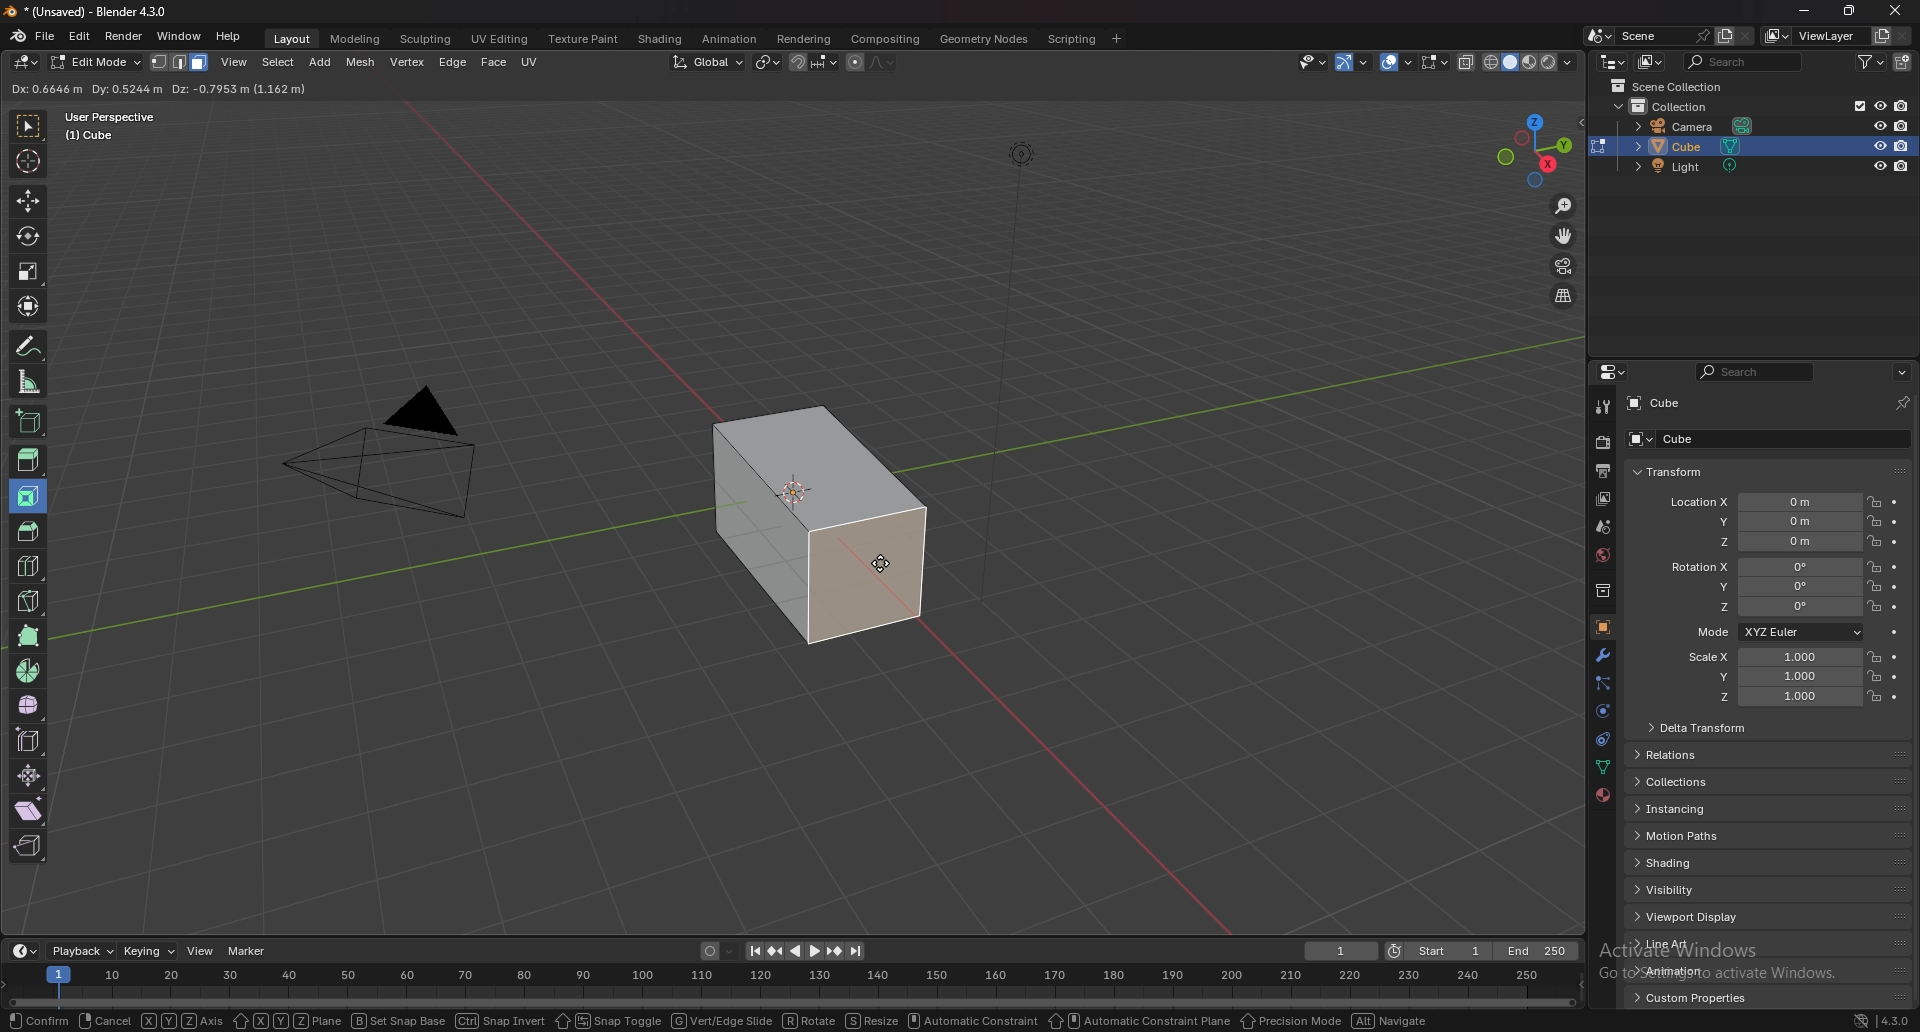 Image resolution: width=1920 pixels, height=1032 pixels. What do you see at coordinates (1686, 781) in the screenshot?
I see `collections` at bounding box center [1686, 781].